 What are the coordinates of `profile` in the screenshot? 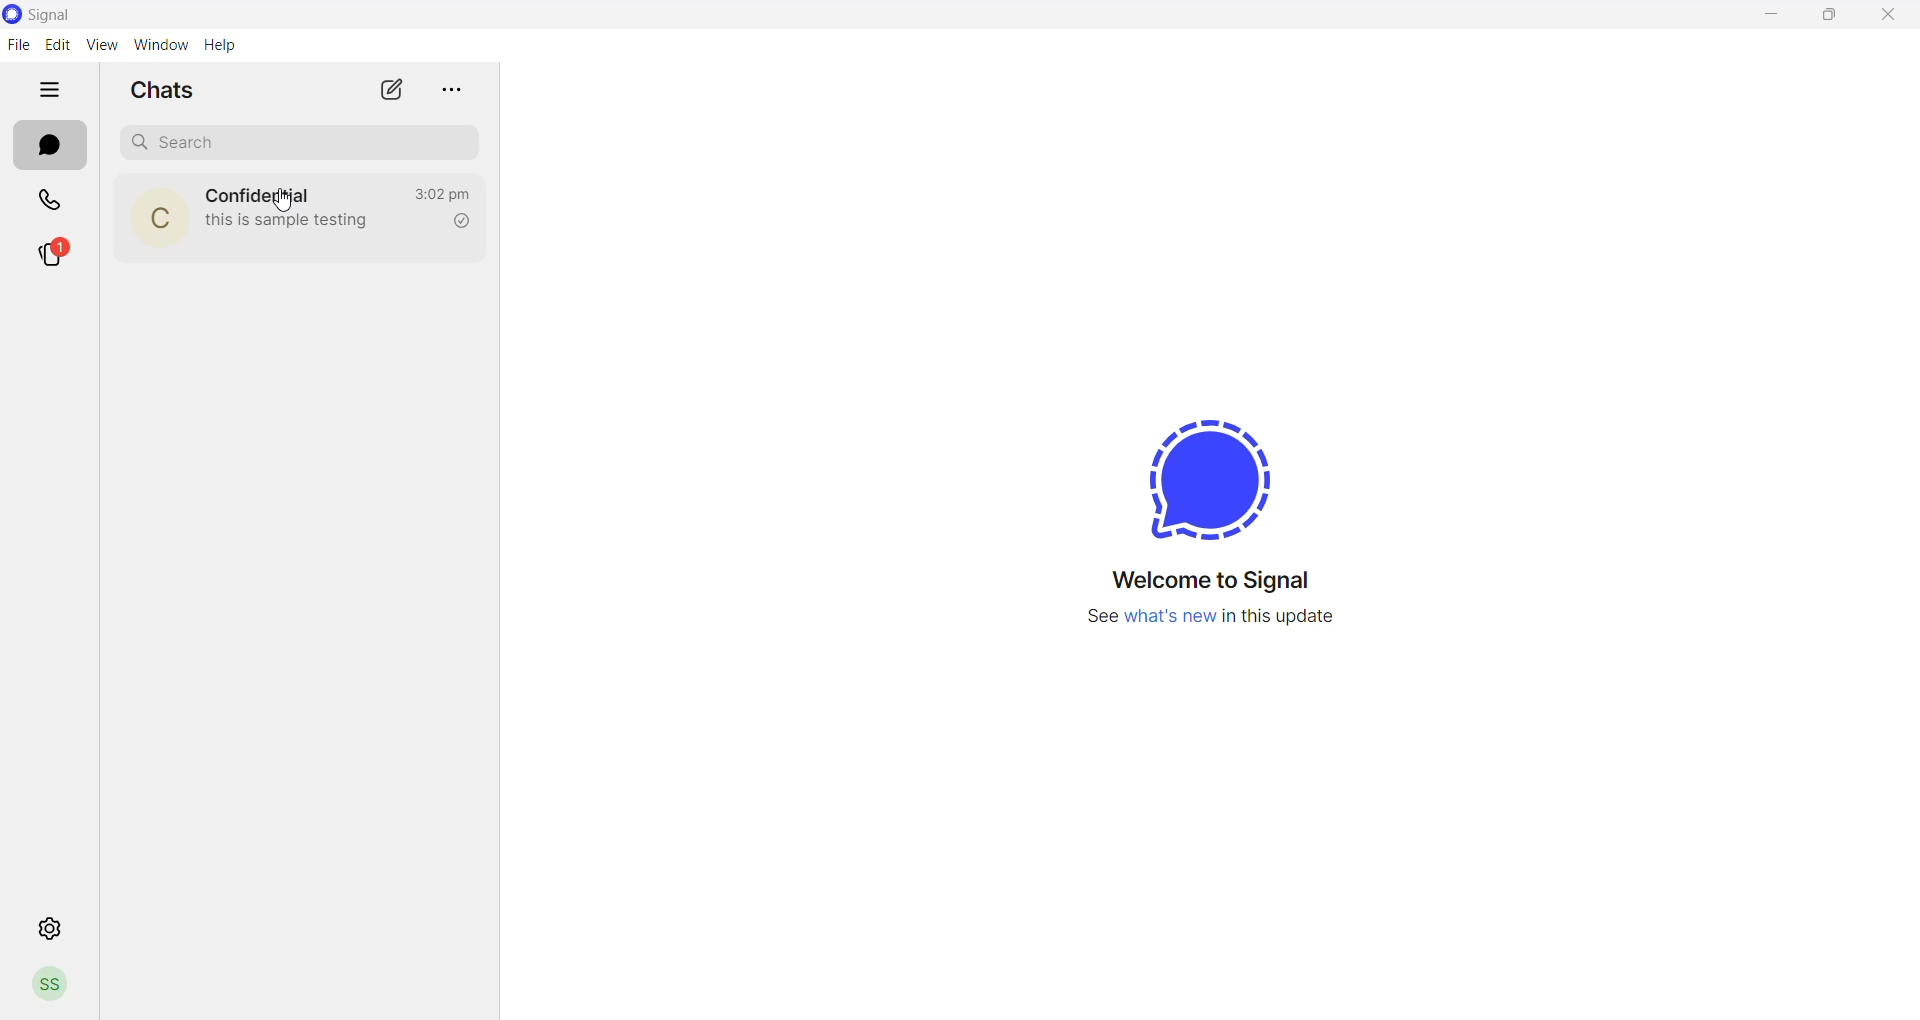 It's located at (52, 988).